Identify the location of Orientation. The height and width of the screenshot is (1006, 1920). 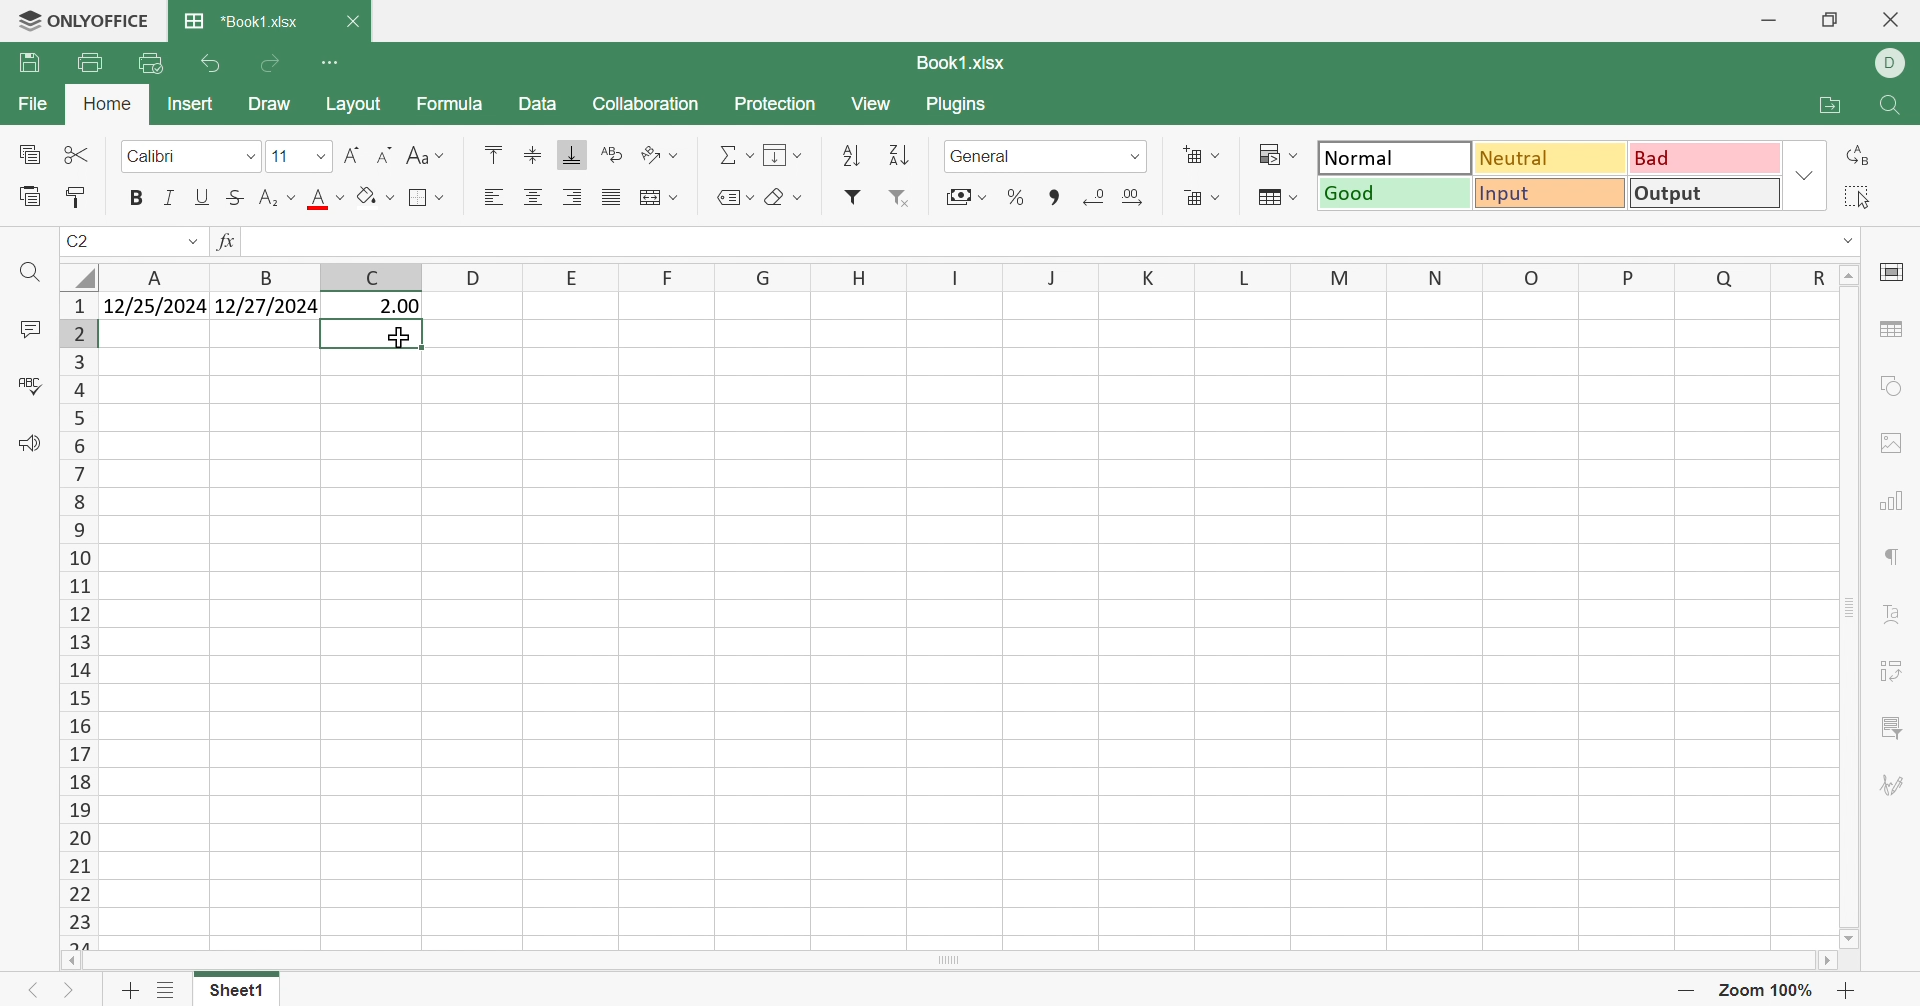
(662, 153).